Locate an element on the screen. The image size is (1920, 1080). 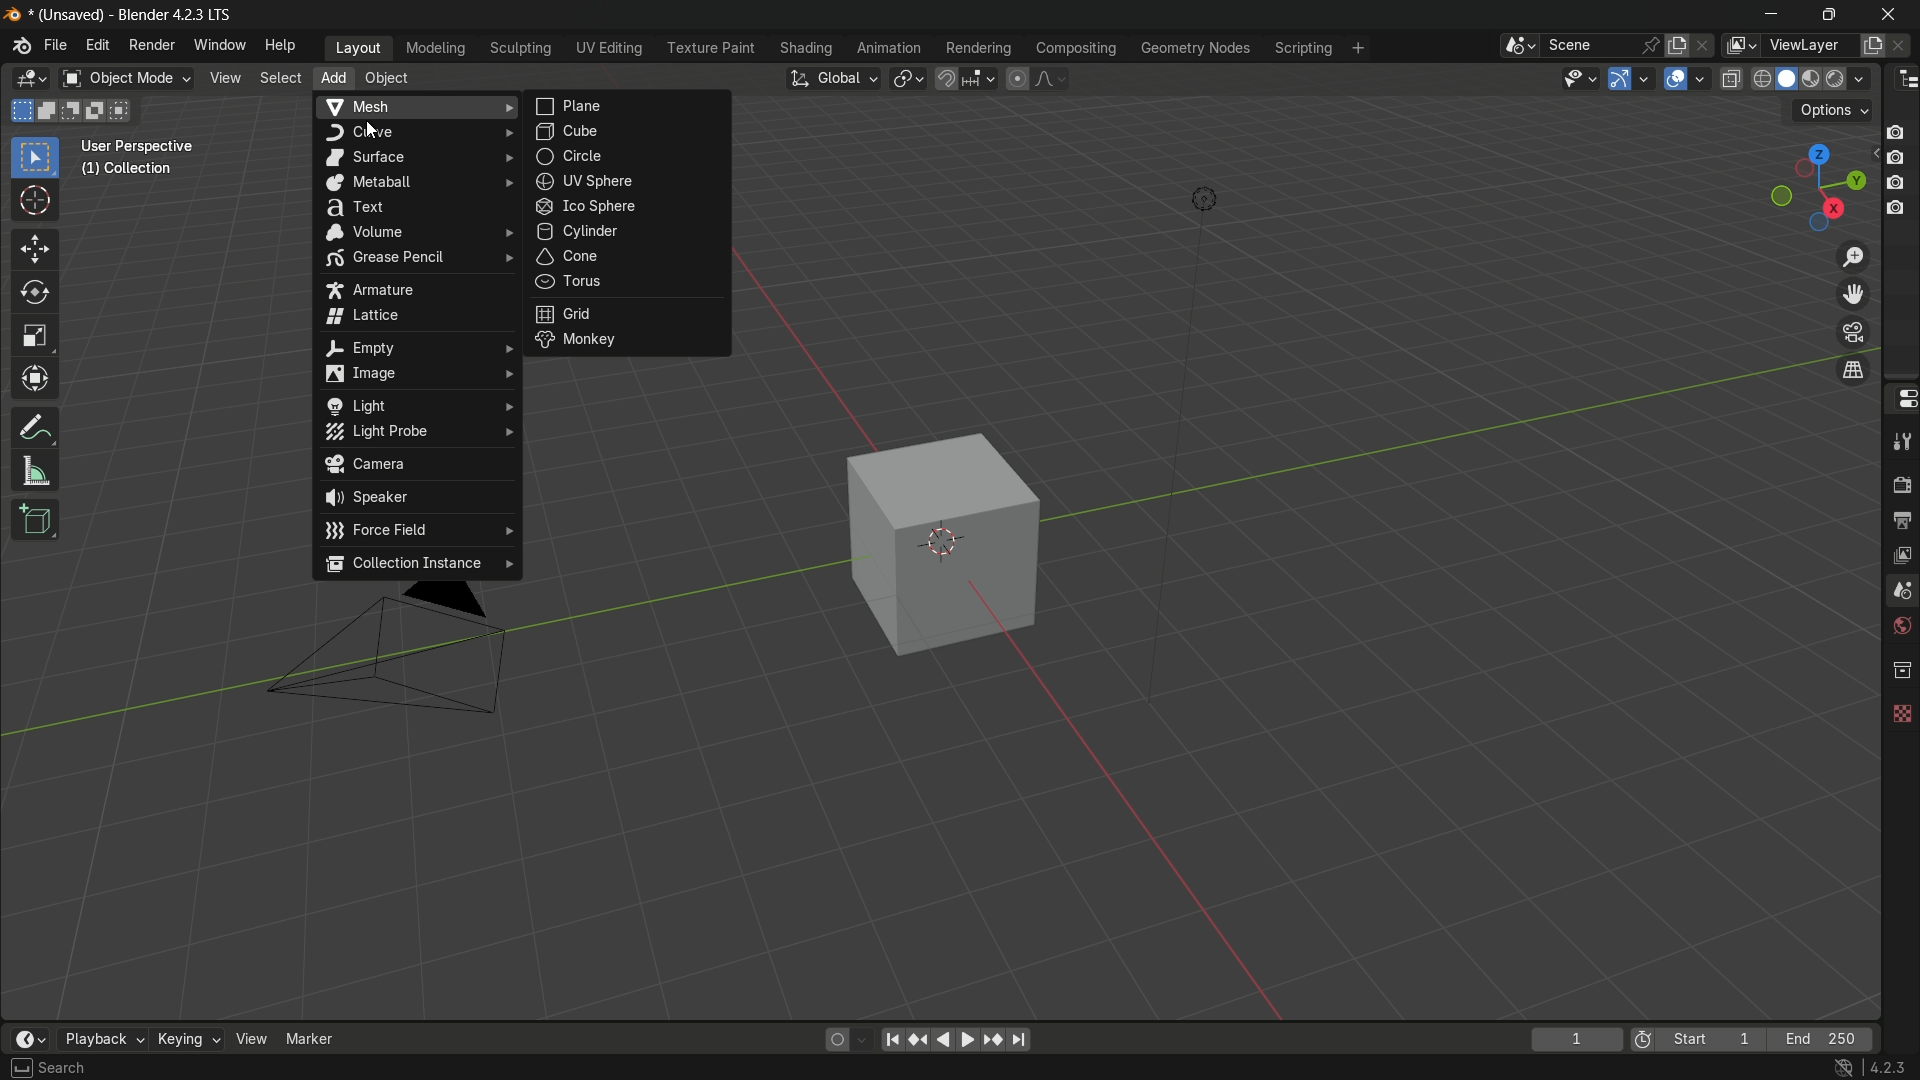
delete scene is located at coordinates (1703, 46).